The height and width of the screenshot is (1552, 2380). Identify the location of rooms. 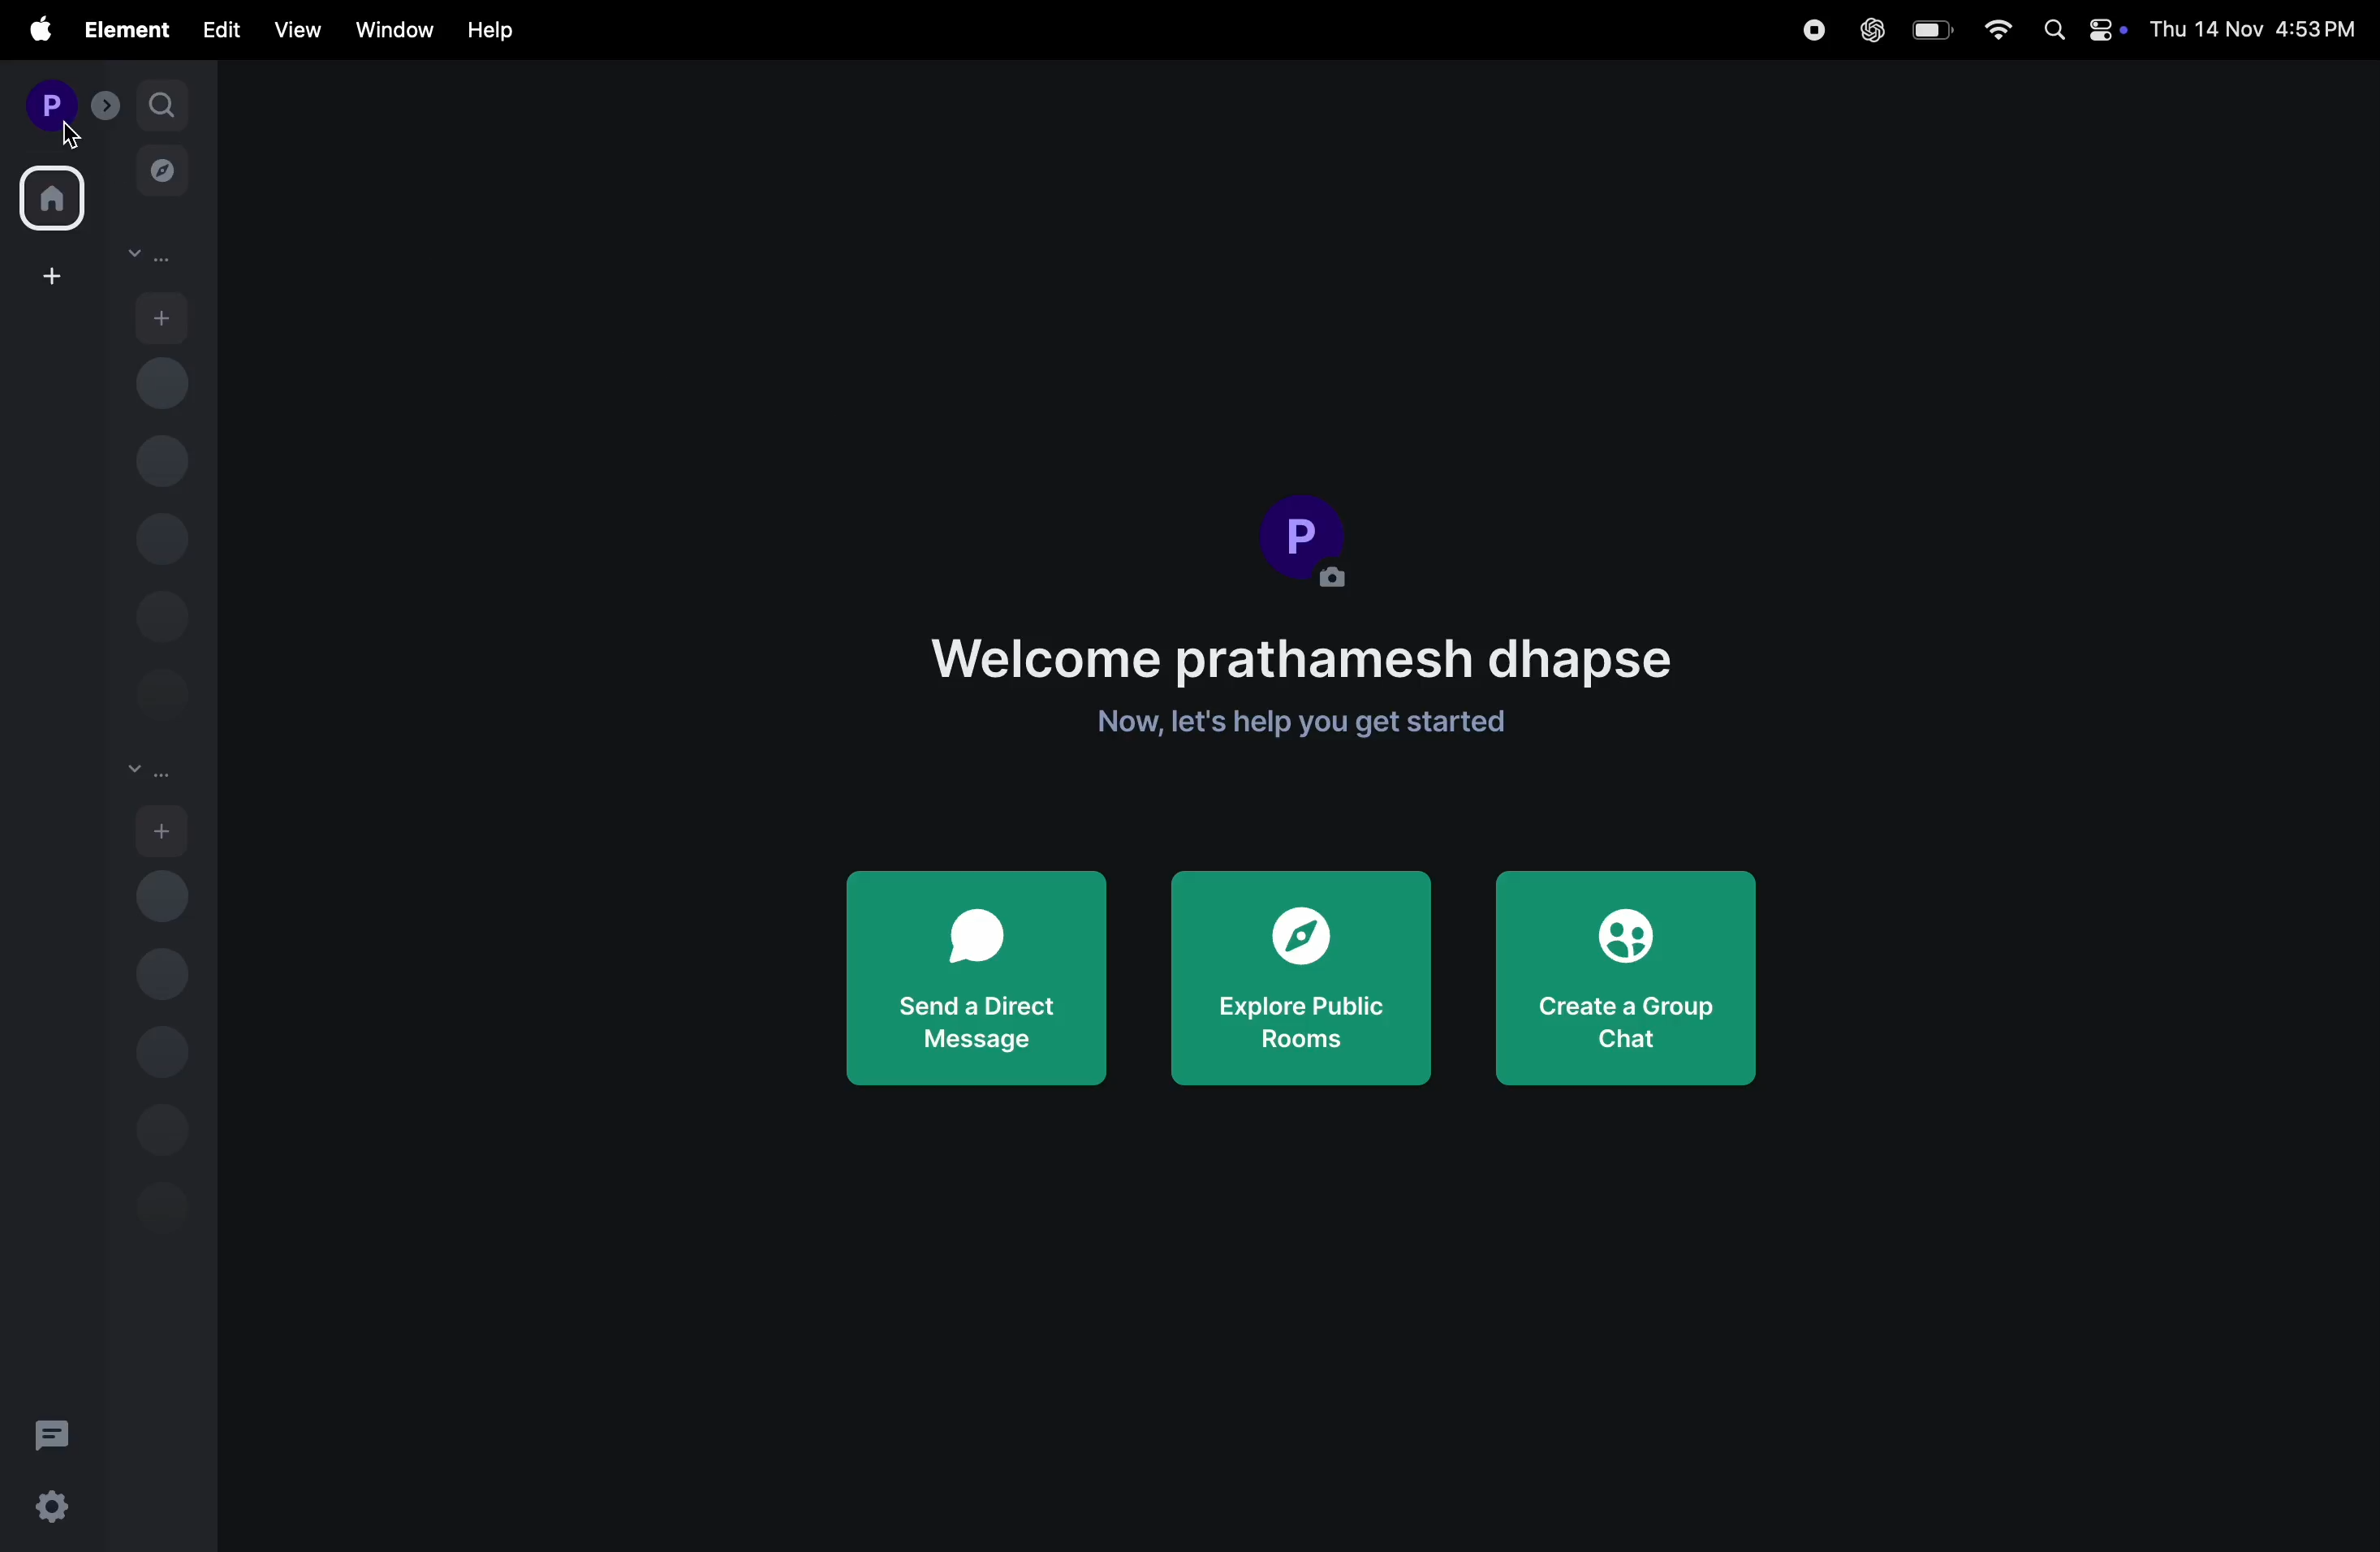
(149, 767).